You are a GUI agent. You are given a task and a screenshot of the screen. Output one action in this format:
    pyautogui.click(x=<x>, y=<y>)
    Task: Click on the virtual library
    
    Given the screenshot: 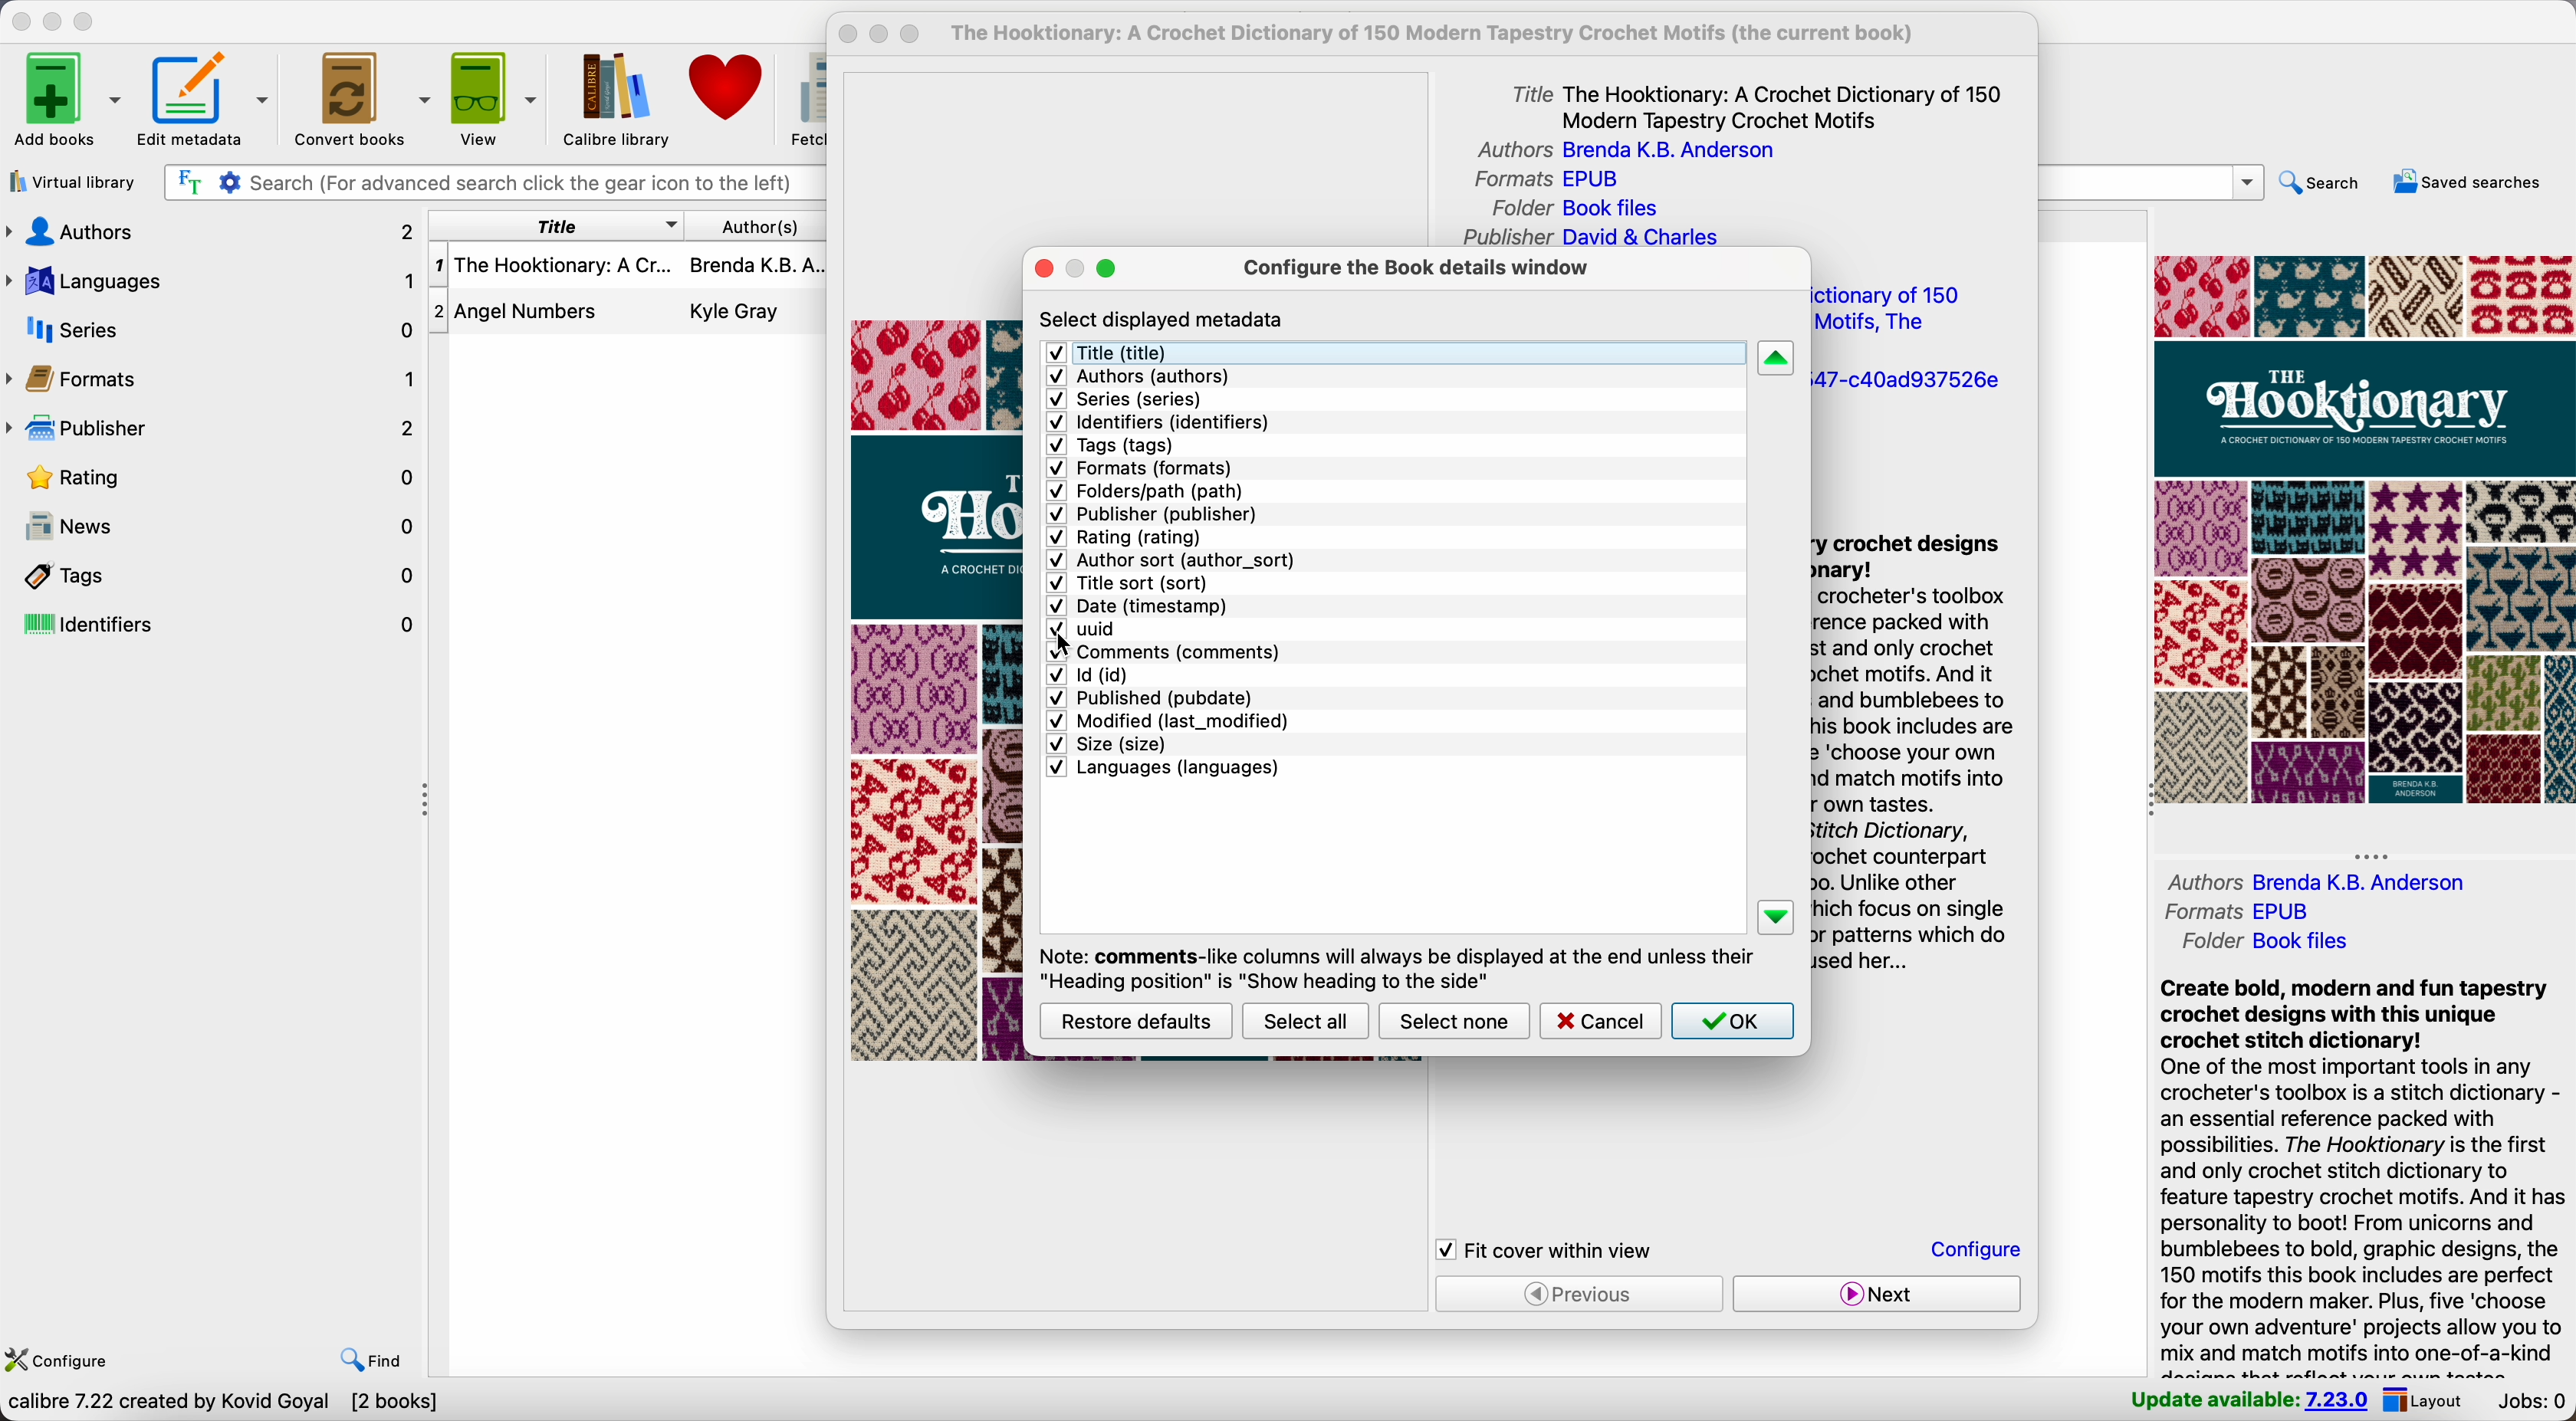 What is the action you would take?
    pyautogui.click(x=71, y=180)
    